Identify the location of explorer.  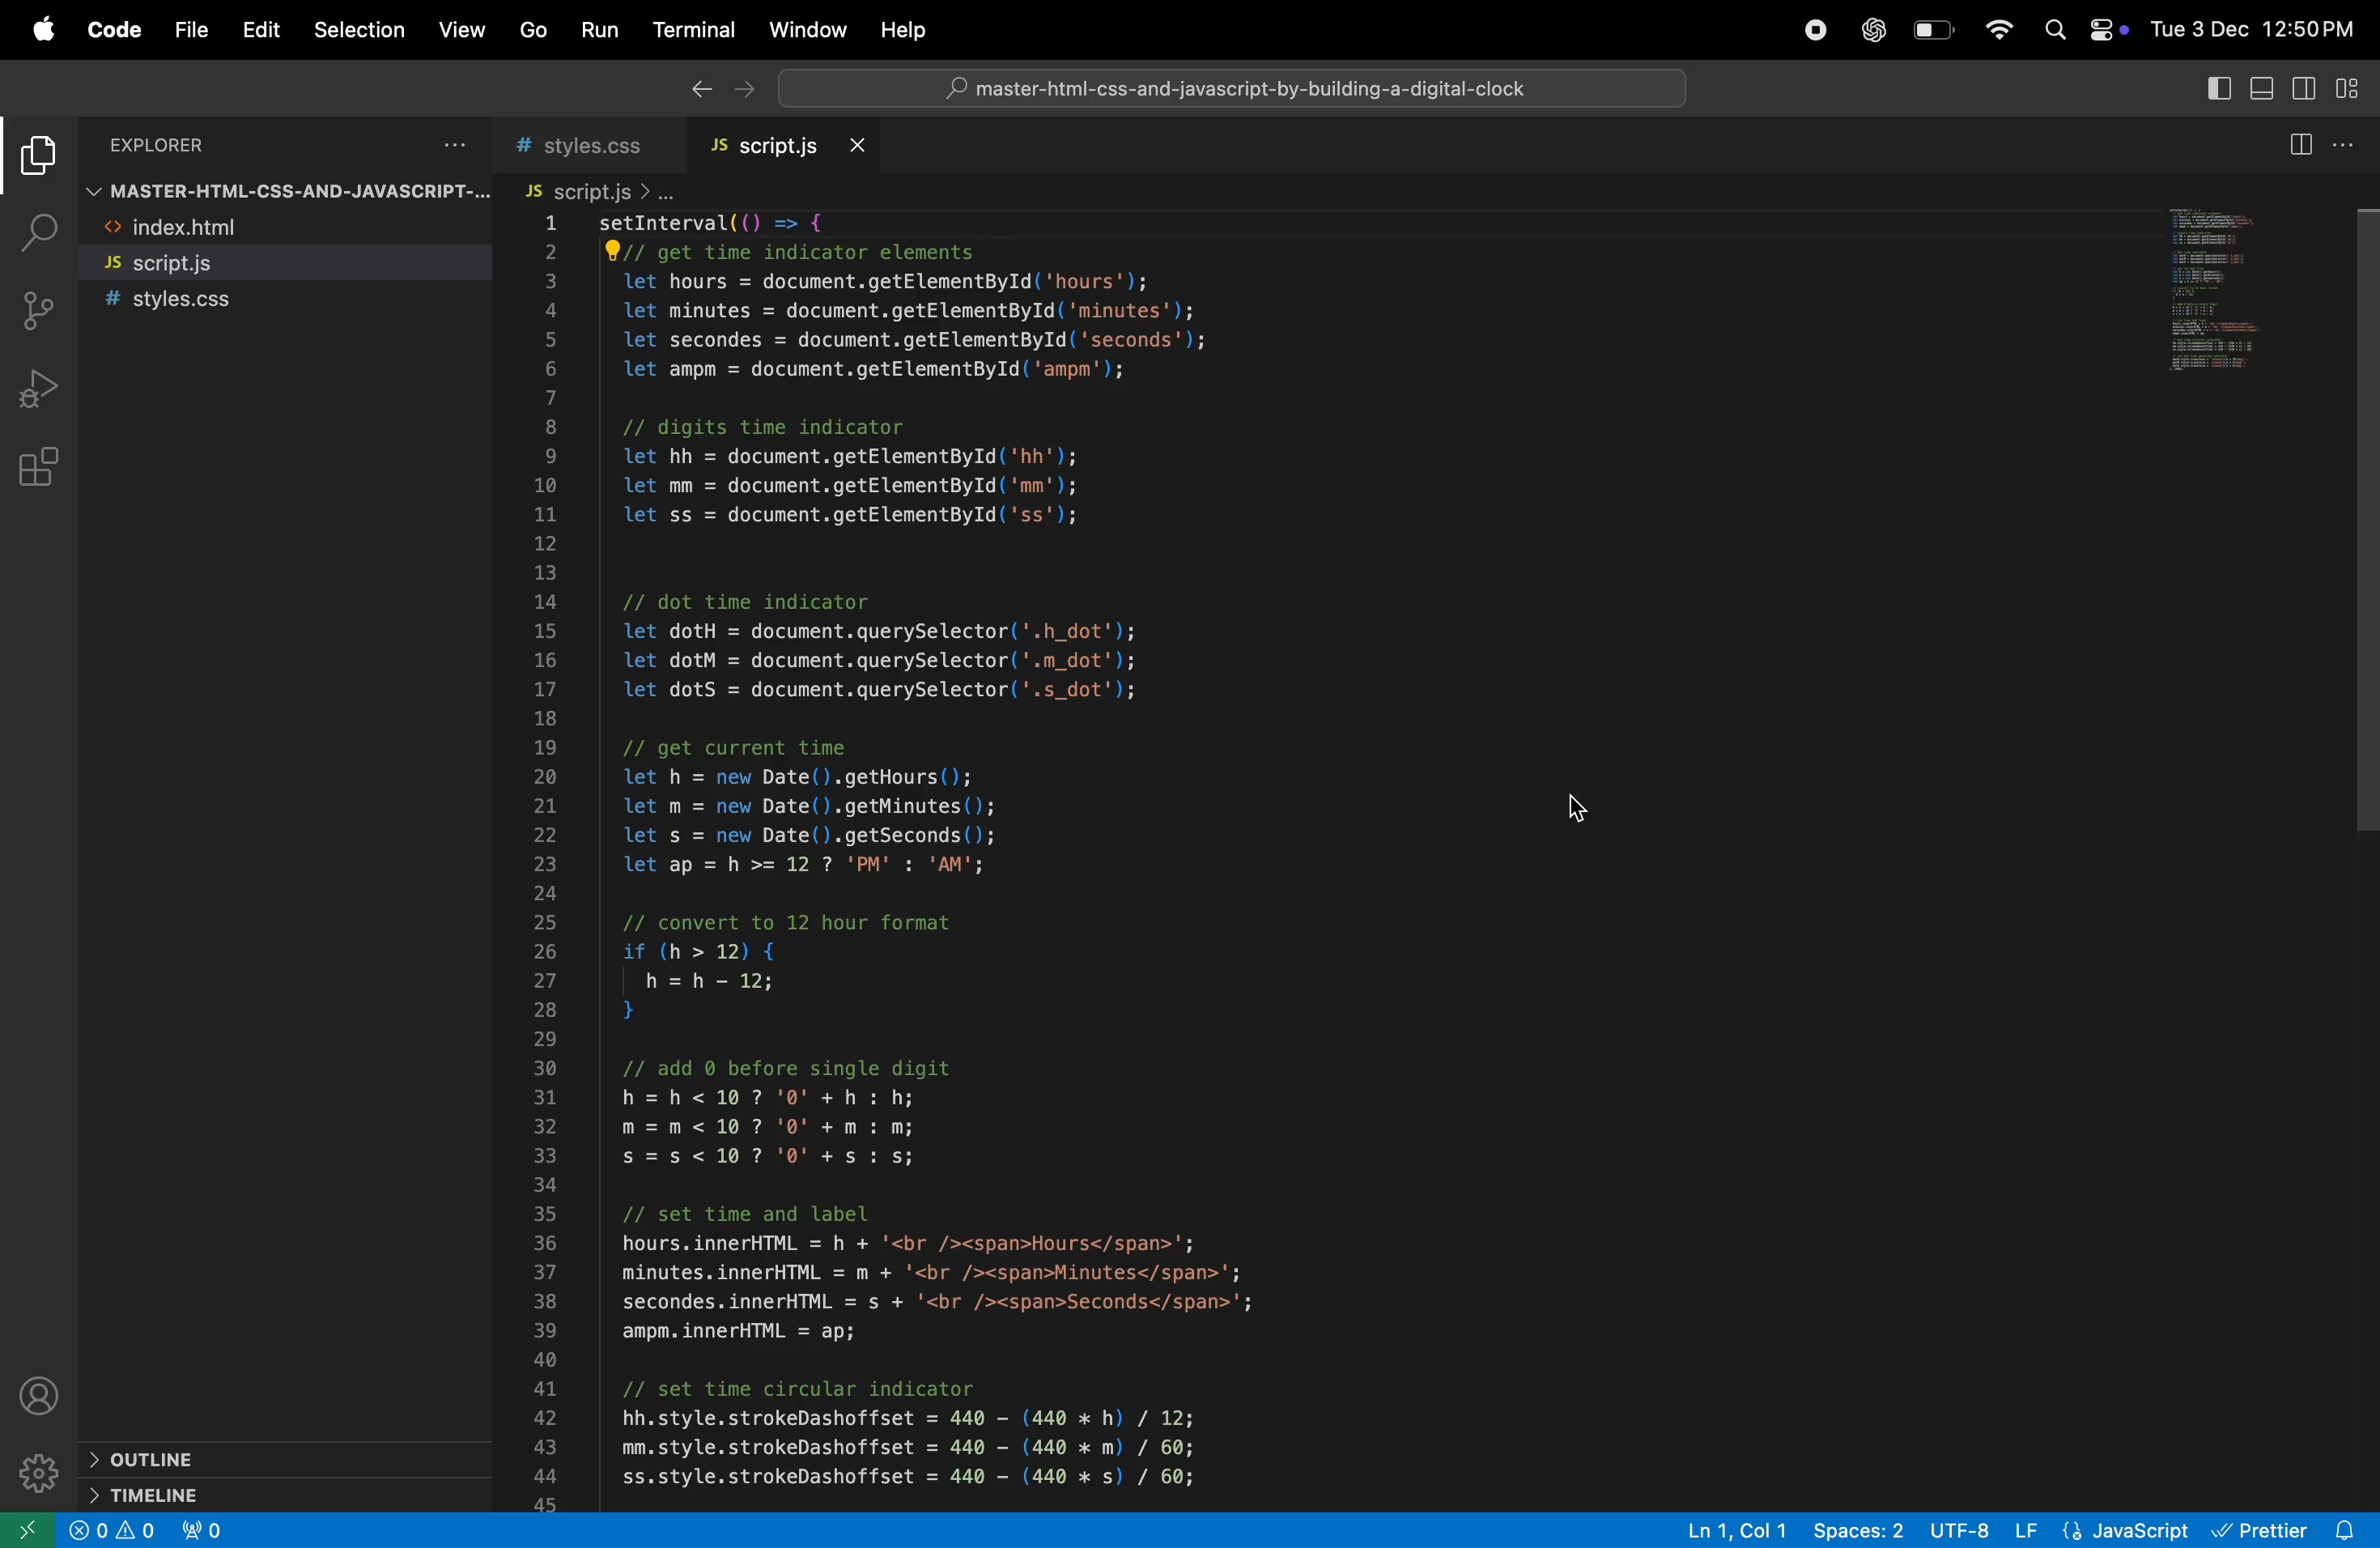
(163, 145).